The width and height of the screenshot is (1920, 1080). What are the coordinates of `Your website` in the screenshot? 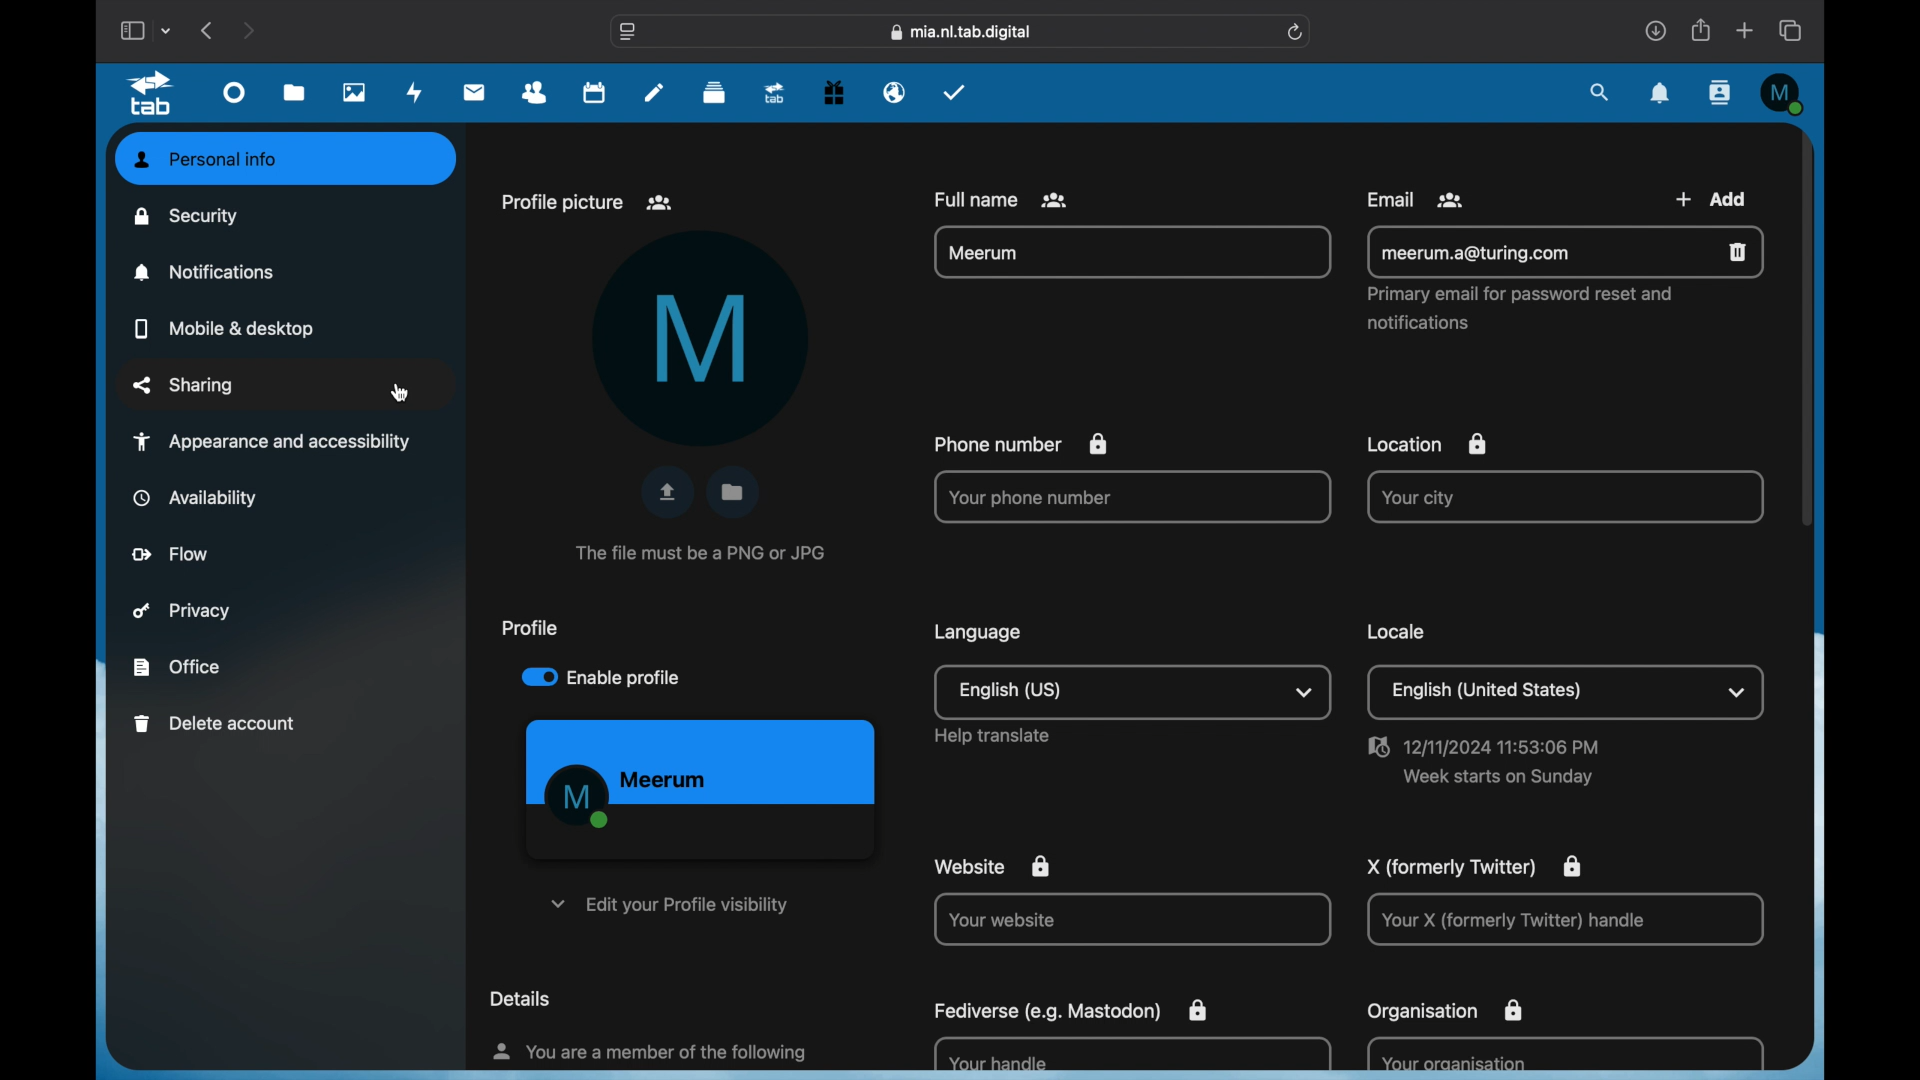 It's located at (1132, 920).